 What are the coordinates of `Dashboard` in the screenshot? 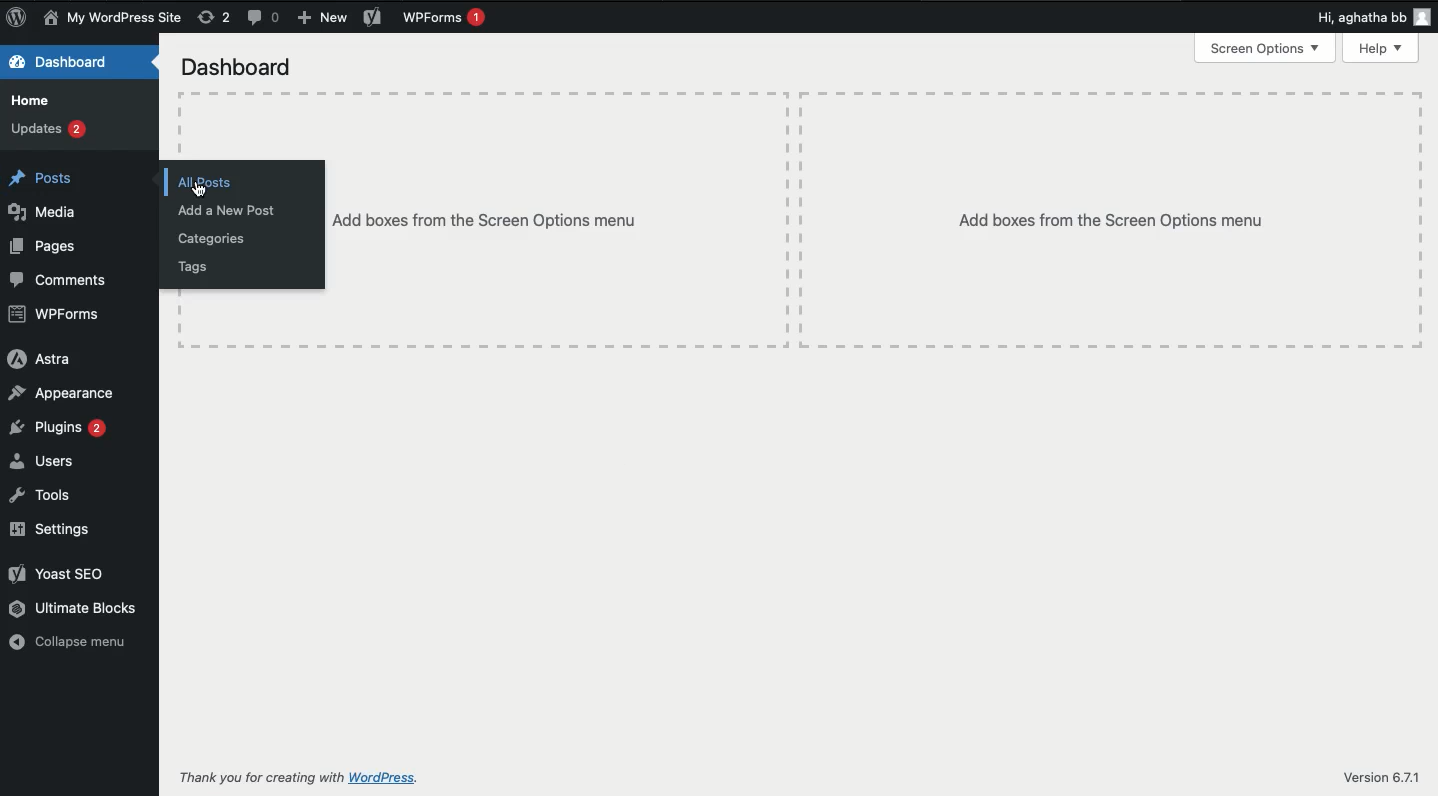 It's located at (237, 69).